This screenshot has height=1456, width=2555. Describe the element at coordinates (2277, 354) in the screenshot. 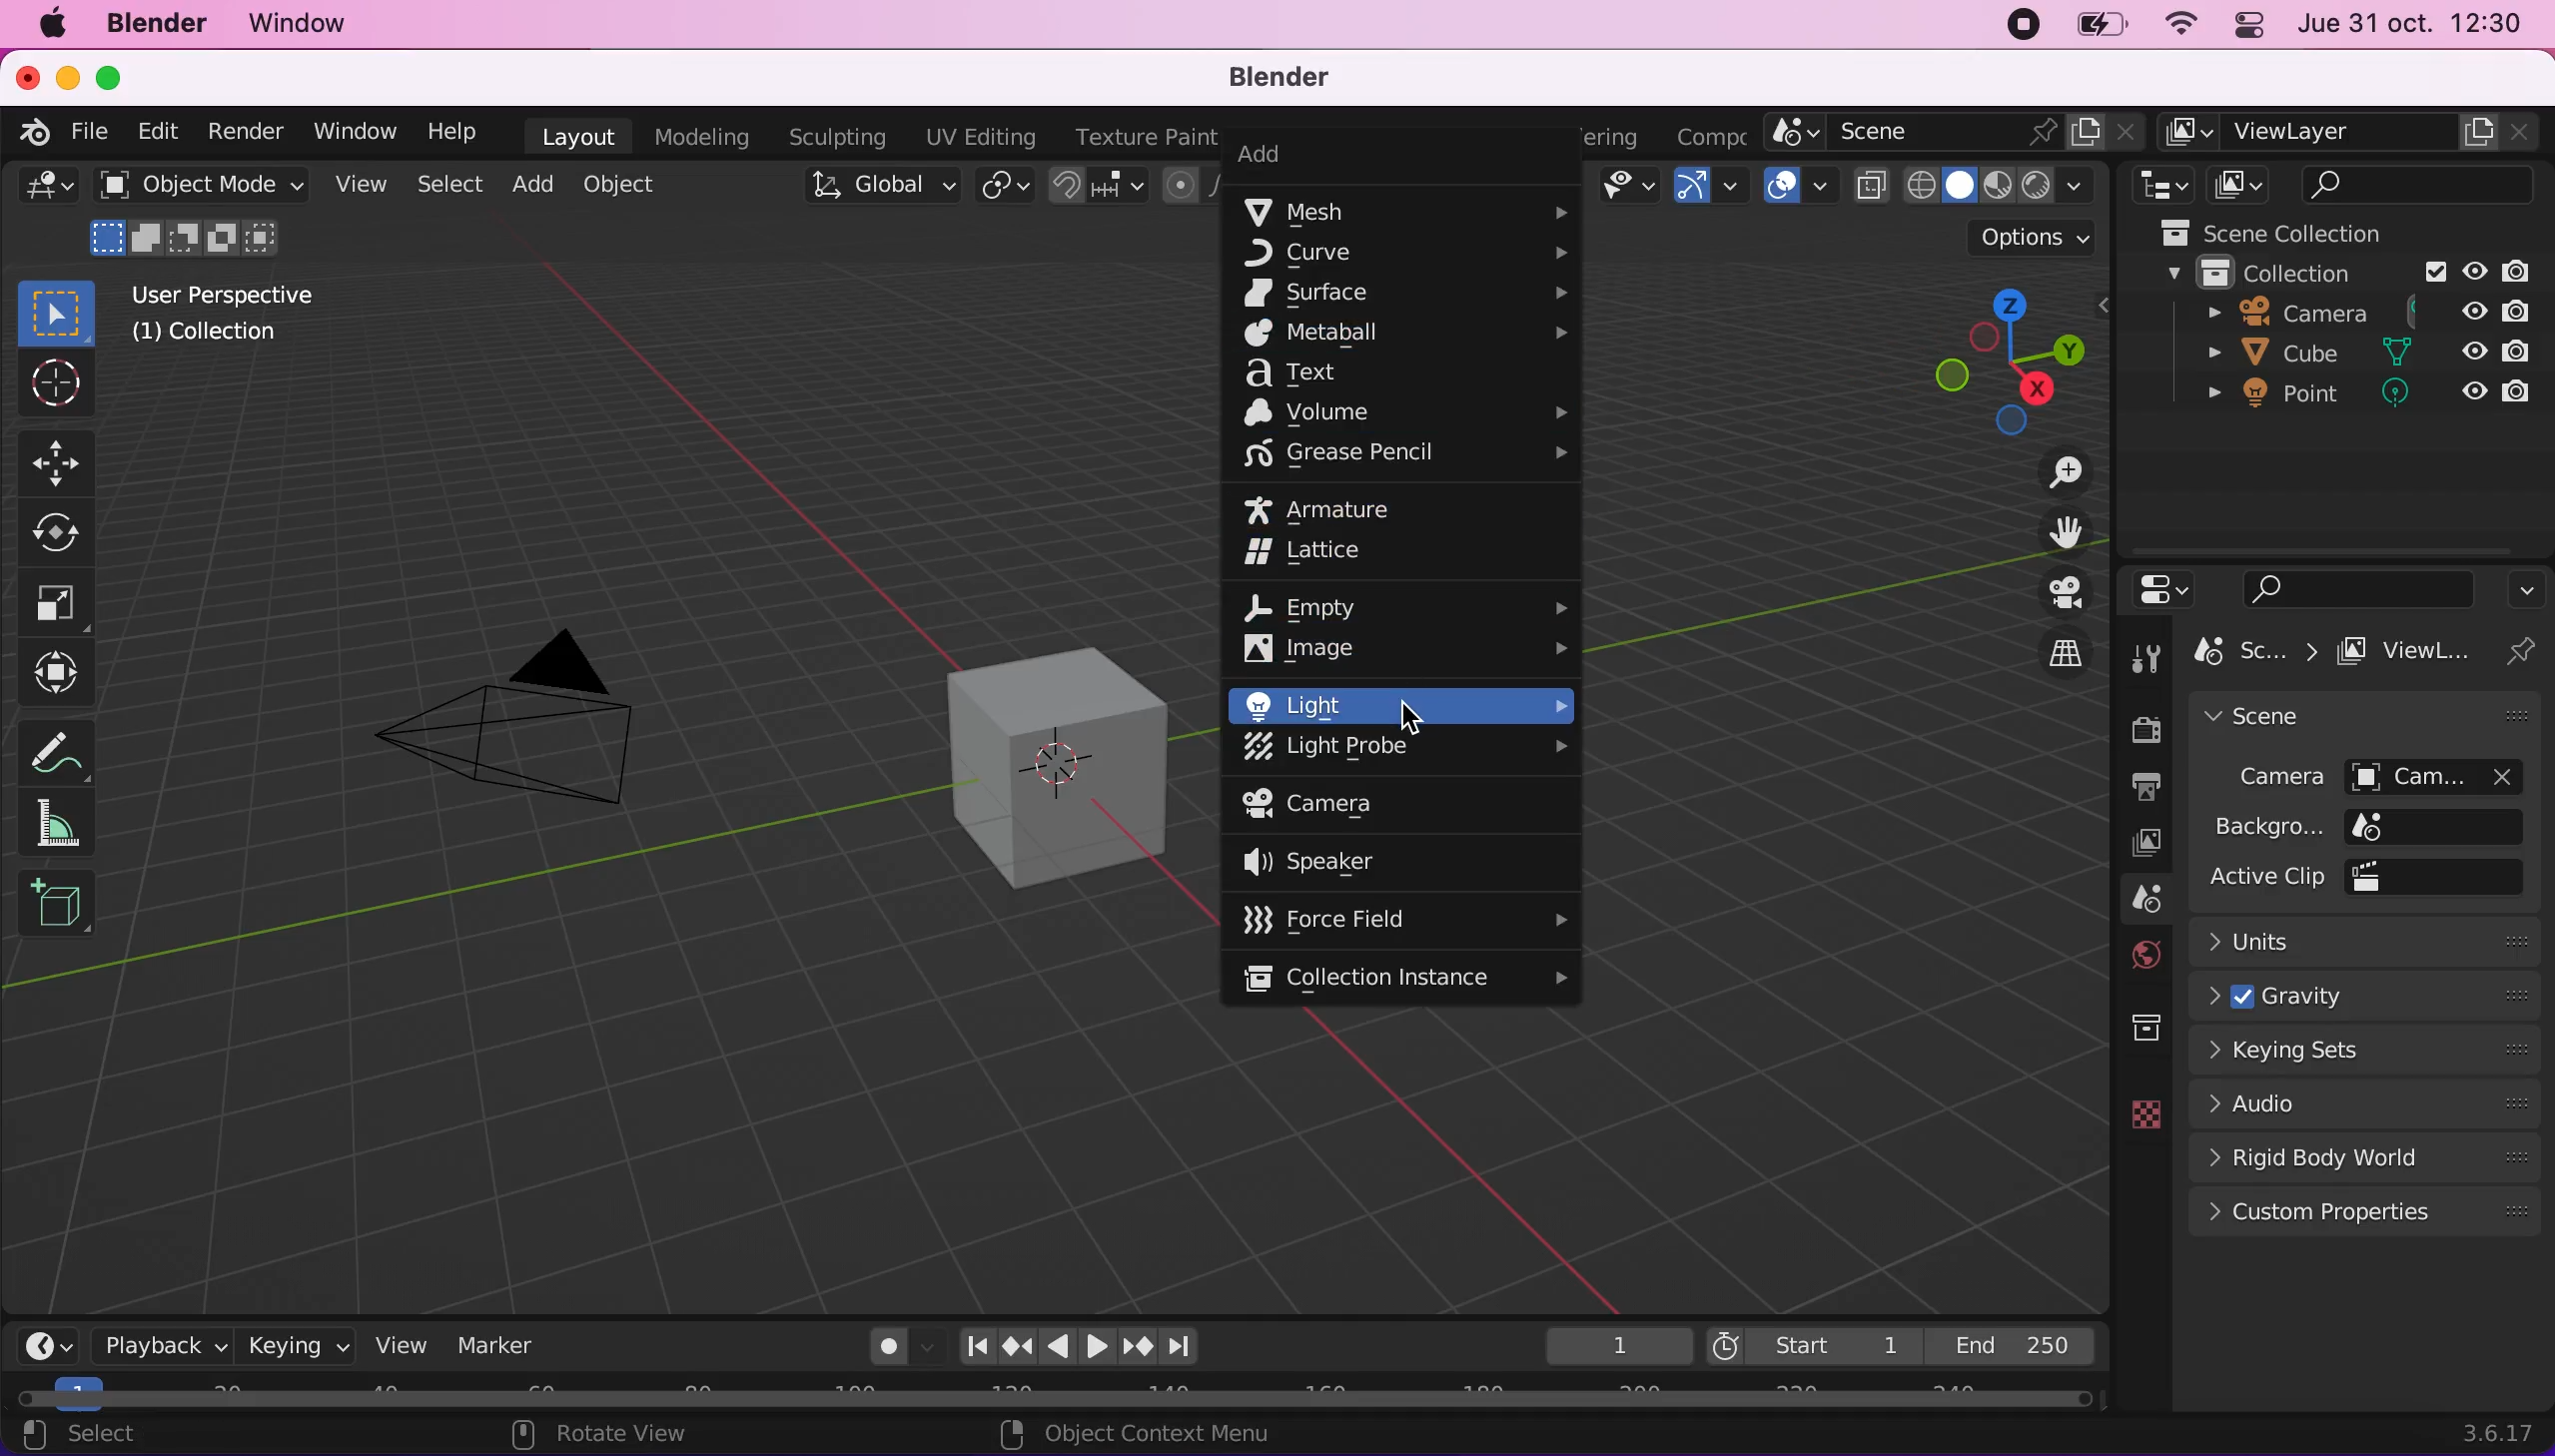

I see `cube` at that location.